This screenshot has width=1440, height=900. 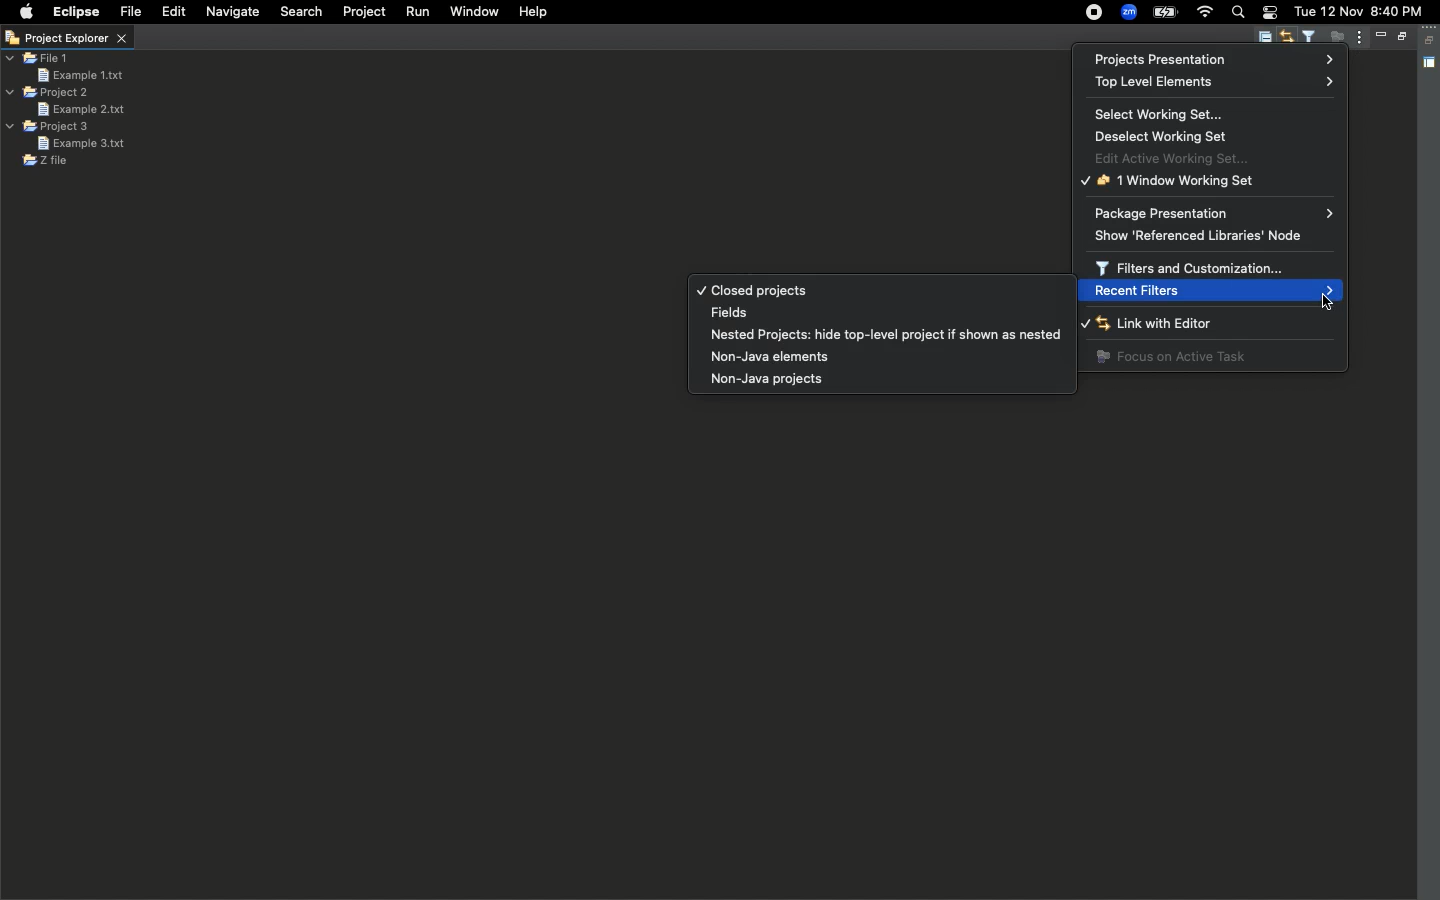 I want to click on Example 3 text file, so click(x=81, y=143).